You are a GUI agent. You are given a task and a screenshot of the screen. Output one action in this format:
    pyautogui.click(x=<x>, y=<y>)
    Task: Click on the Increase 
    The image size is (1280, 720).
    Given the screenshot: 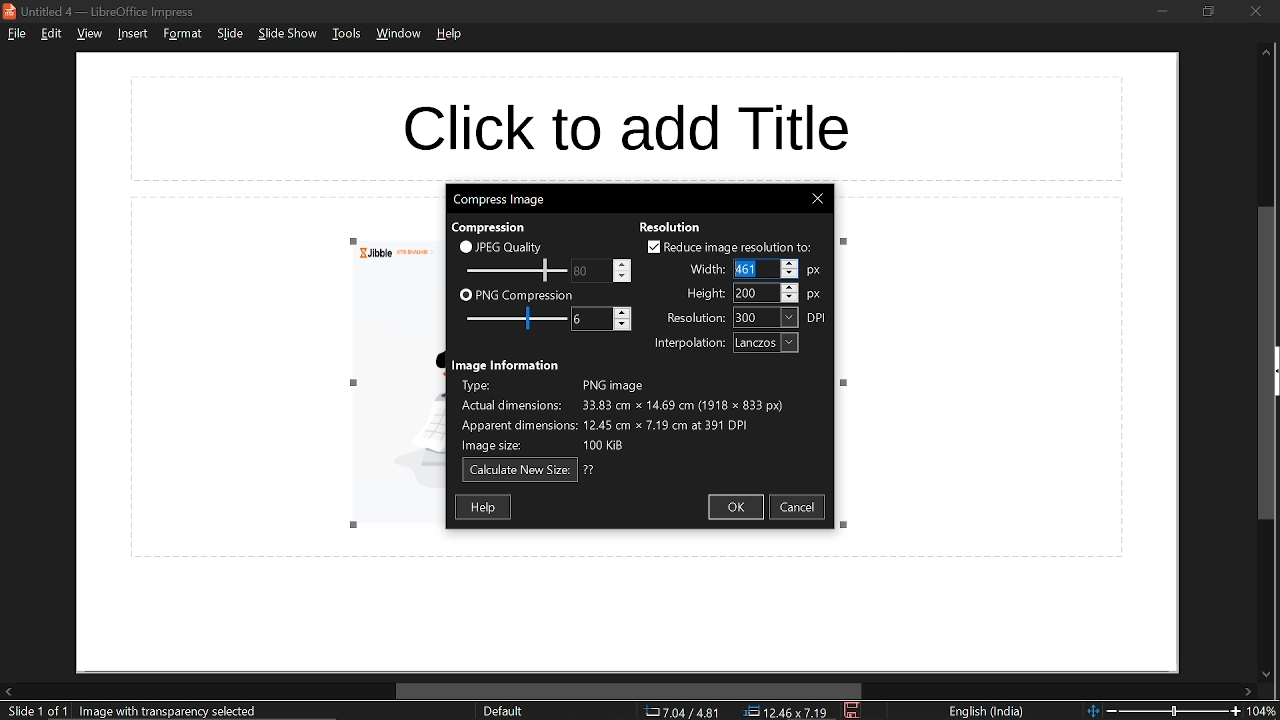 What is the action you would take?
    pyautogui.click(x=791, y=263)
    